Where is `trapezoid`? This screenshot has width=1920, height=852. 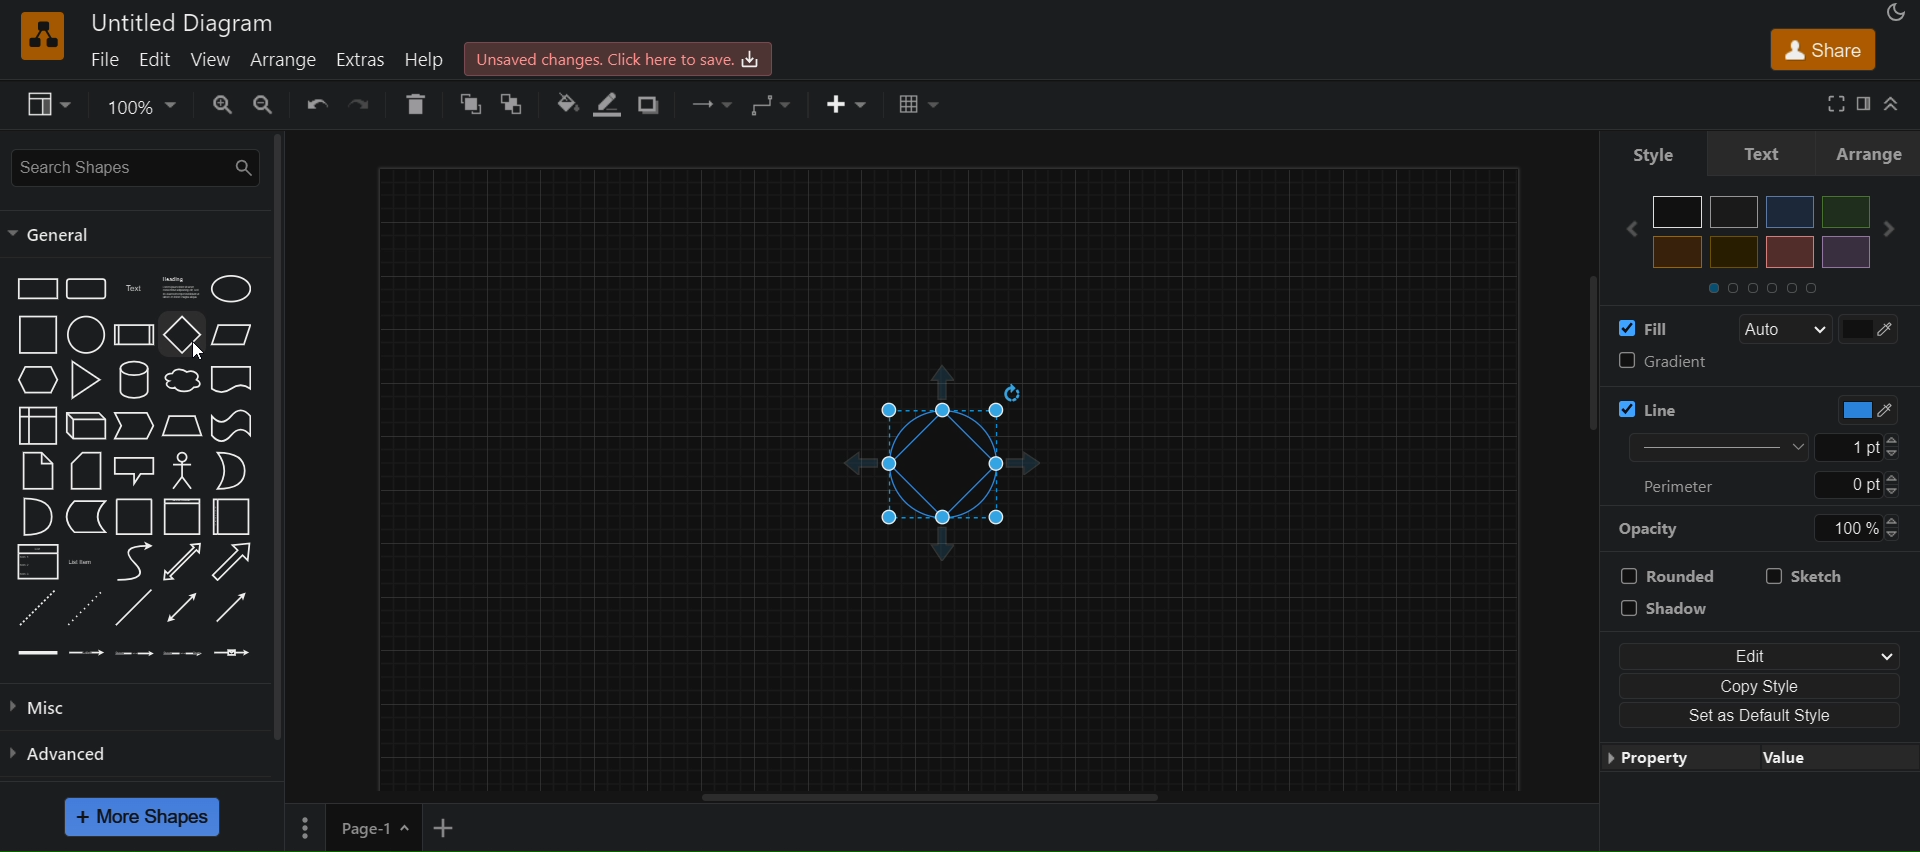
trapezoid is located at coordinates (182, 426).